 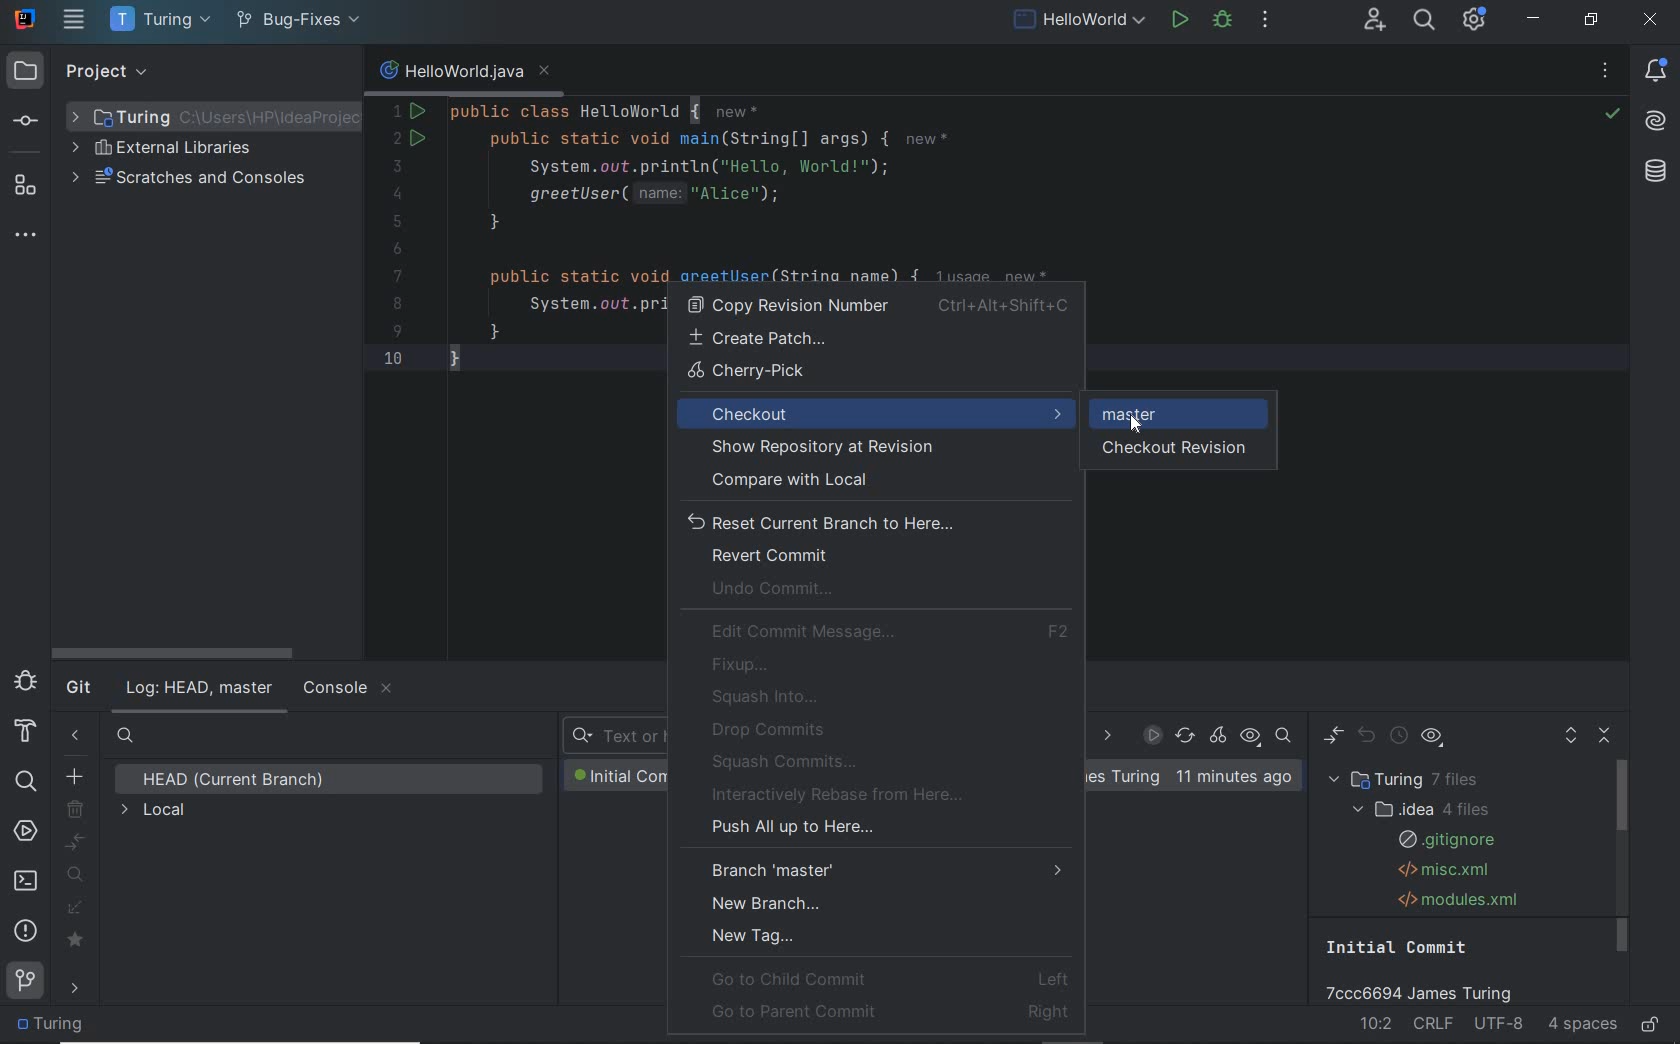 I want to click on edit commit message, so click(x=891, y=632).